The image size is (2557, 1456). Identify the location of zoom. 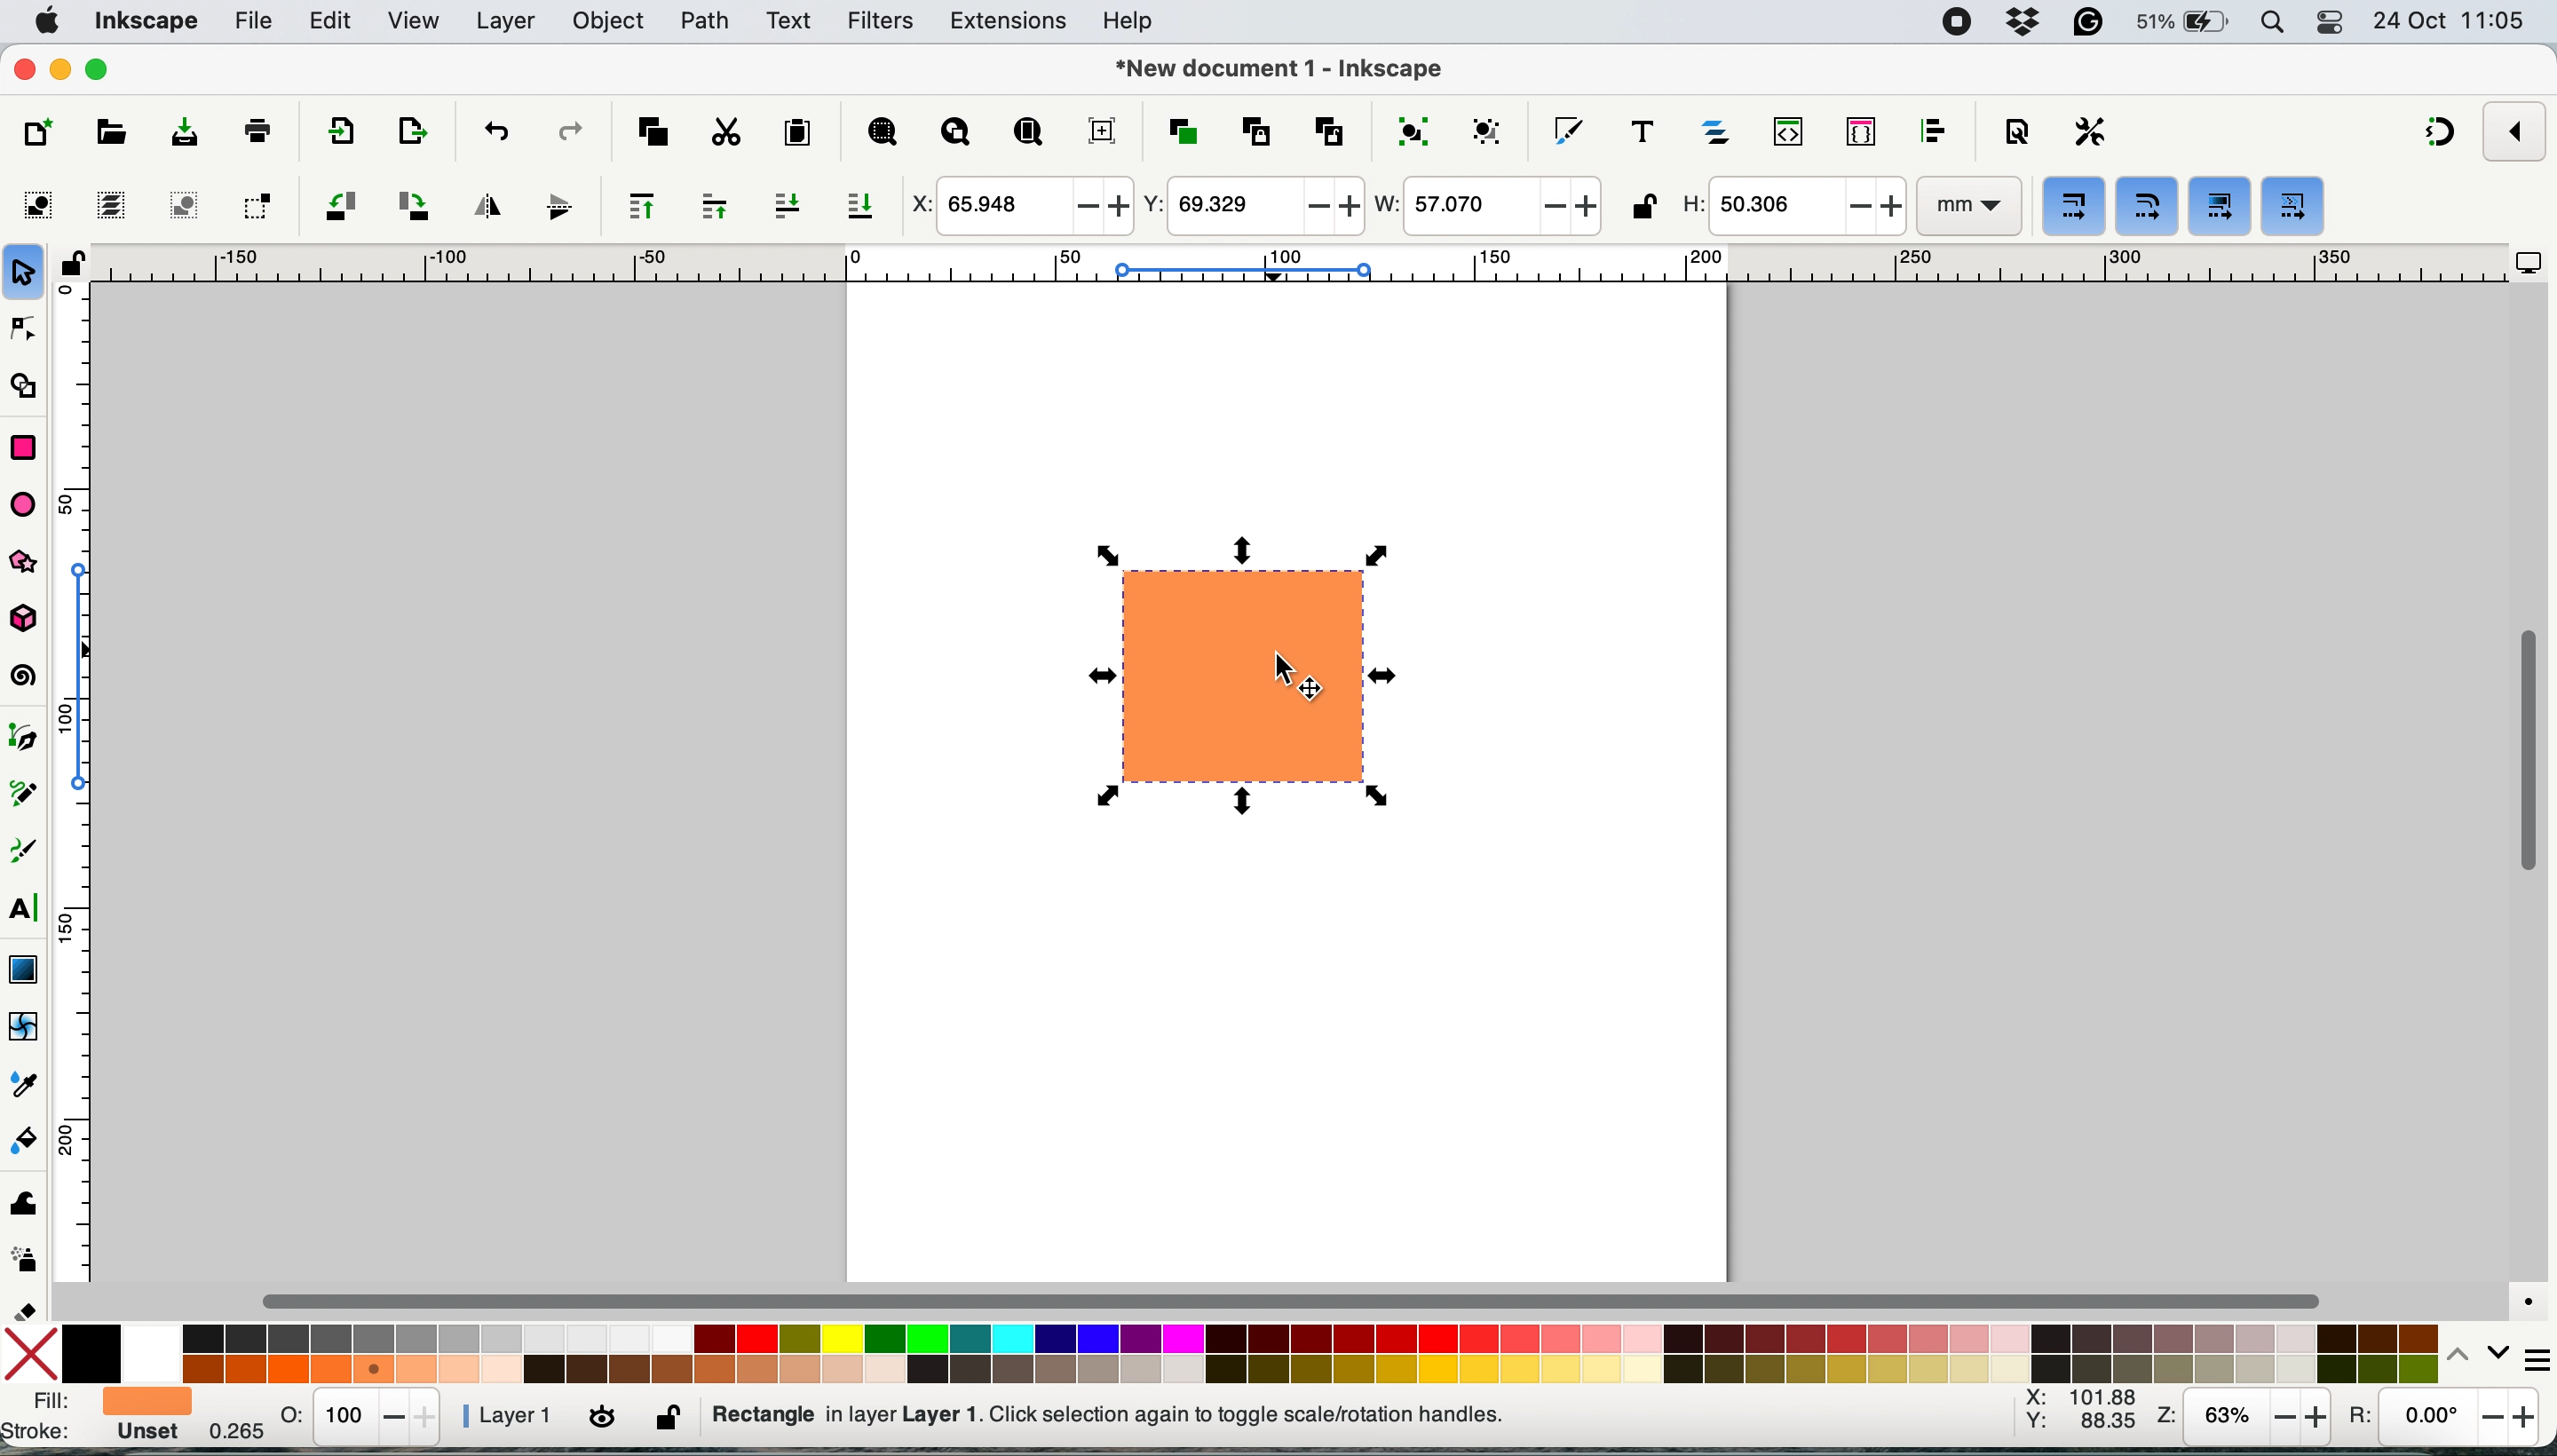
(2243, 1419).